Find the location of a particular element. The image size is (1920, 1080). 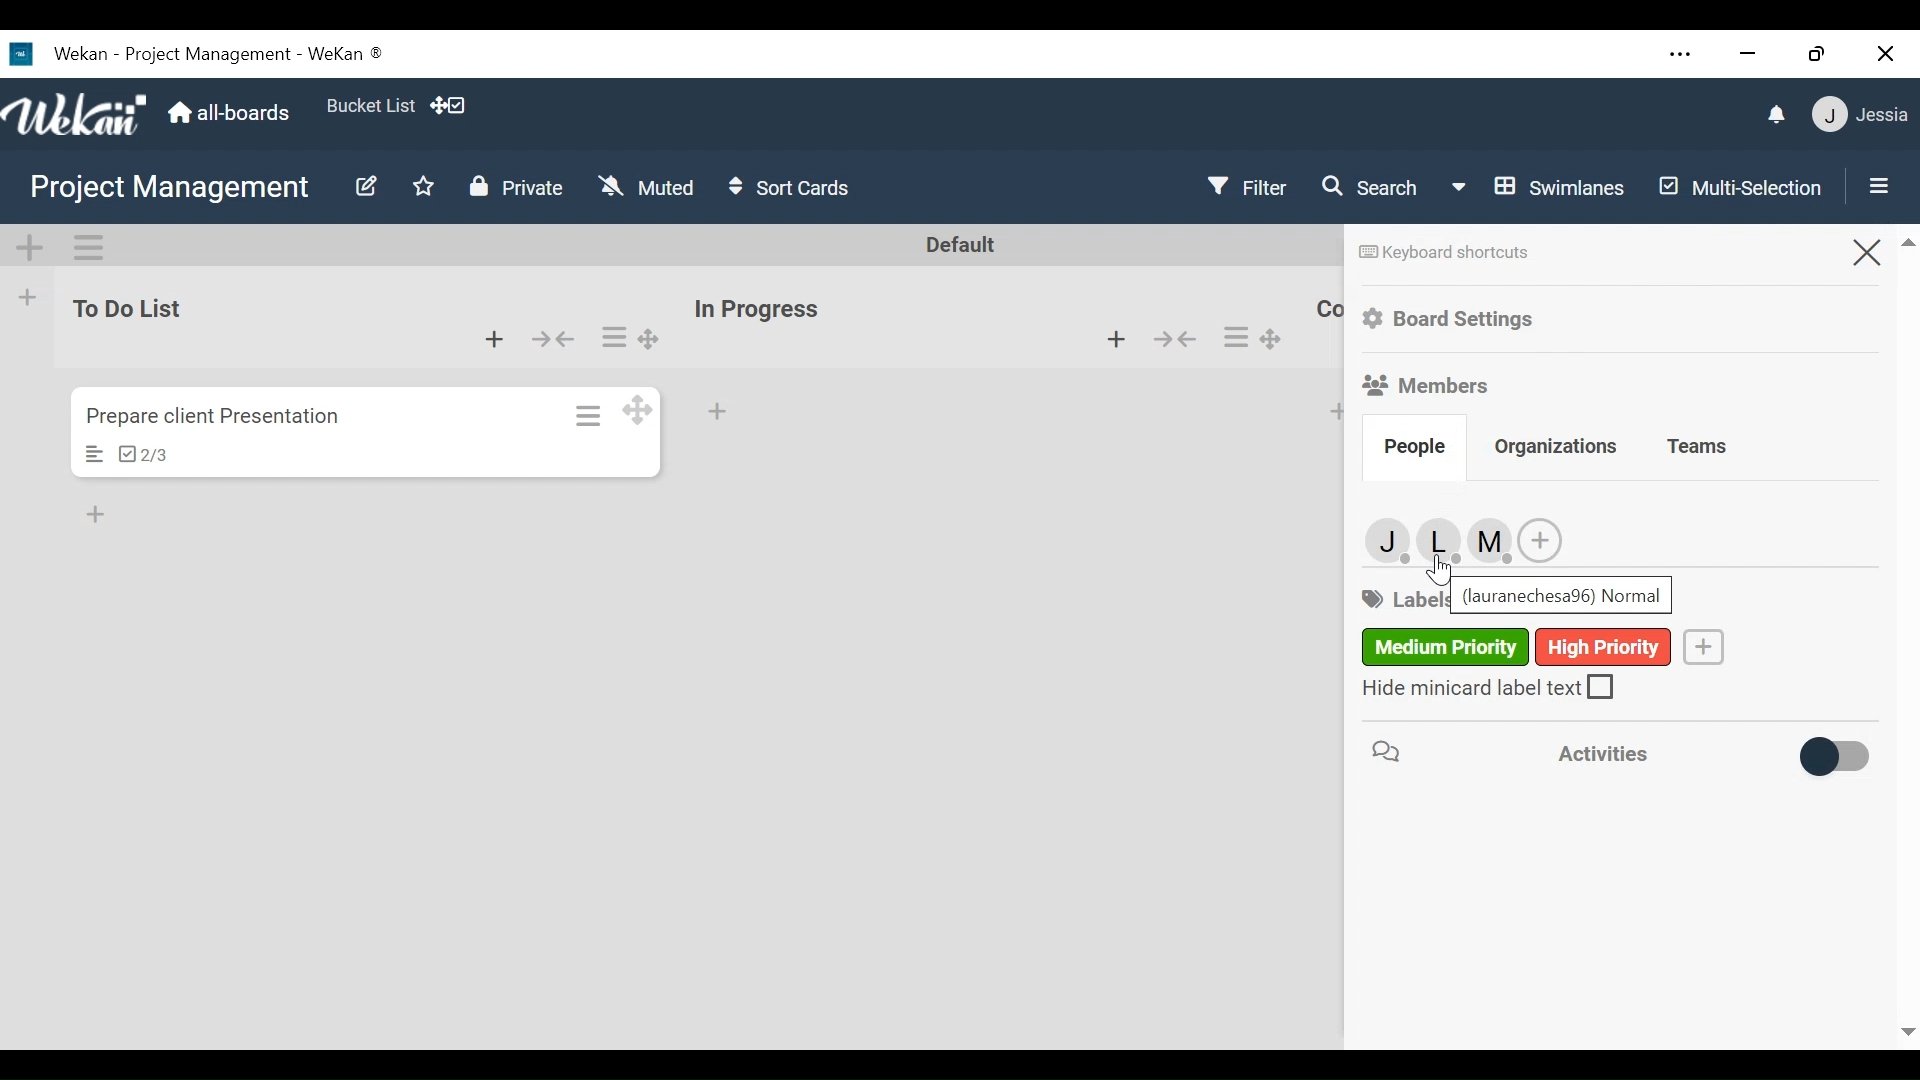

Private is located at coordinates (515, 187).